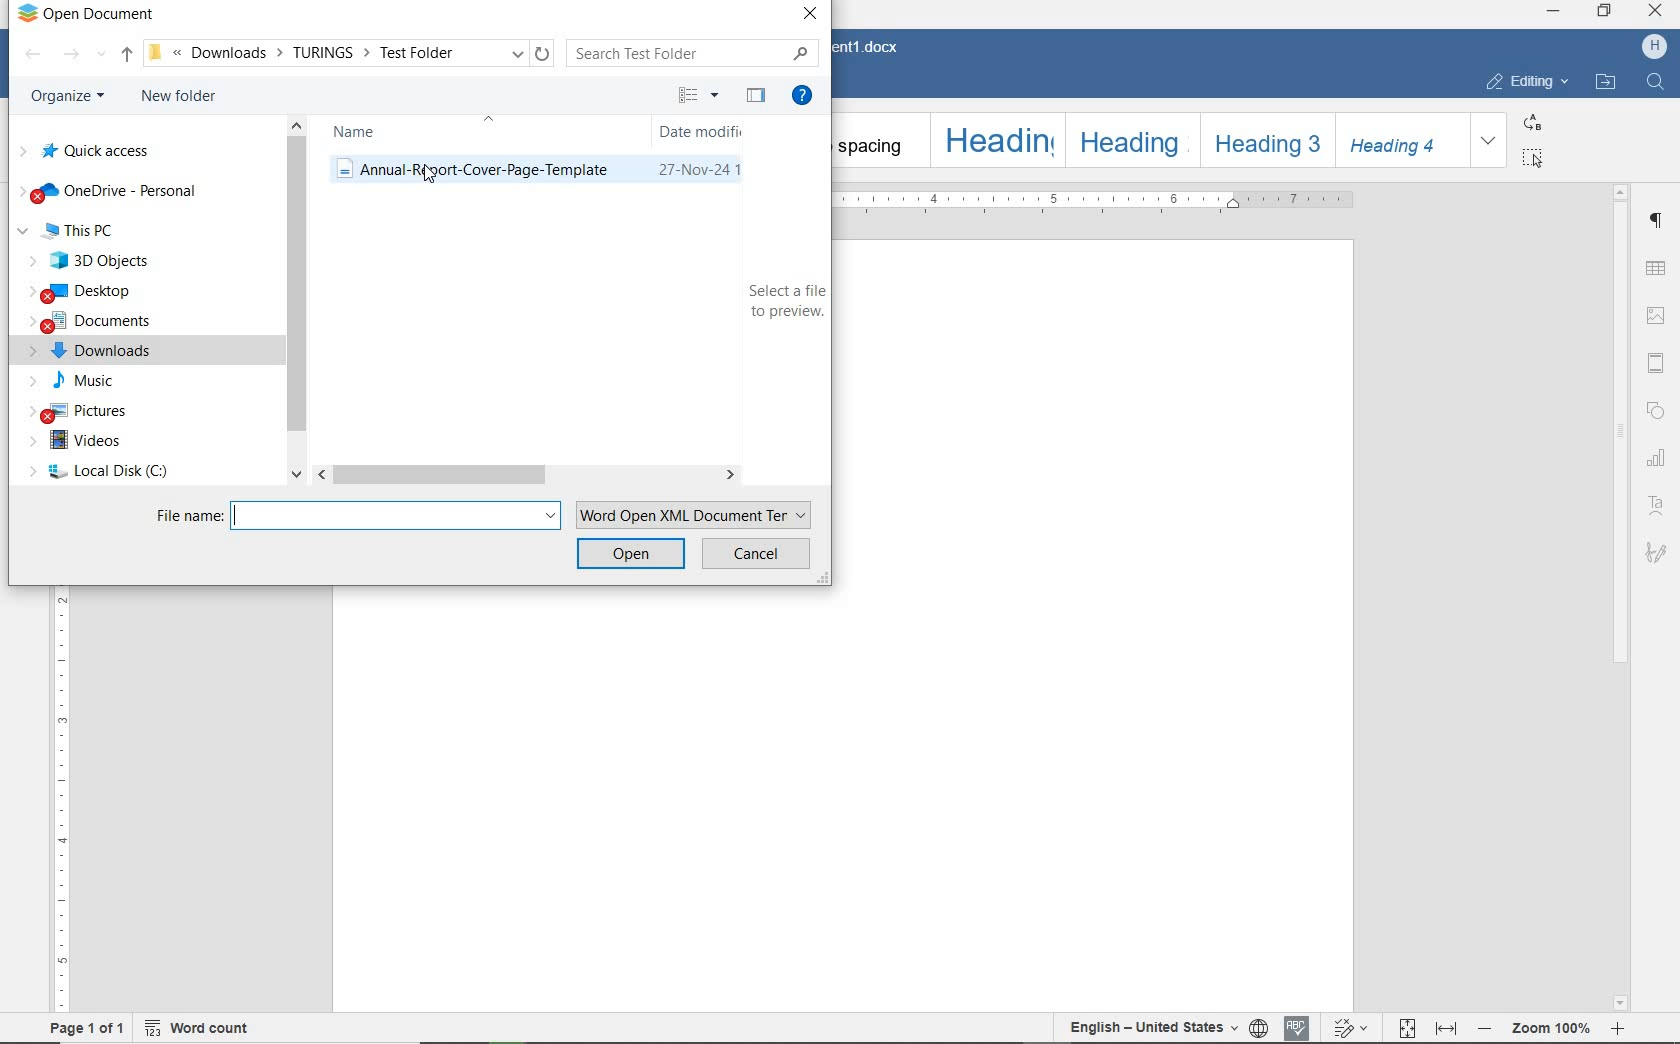 This screenshot has width=1680, height=1044. What do you see at coordinates (1657, 315) in the screenshot?
I see `set image` at bounding box center [1657, 315].